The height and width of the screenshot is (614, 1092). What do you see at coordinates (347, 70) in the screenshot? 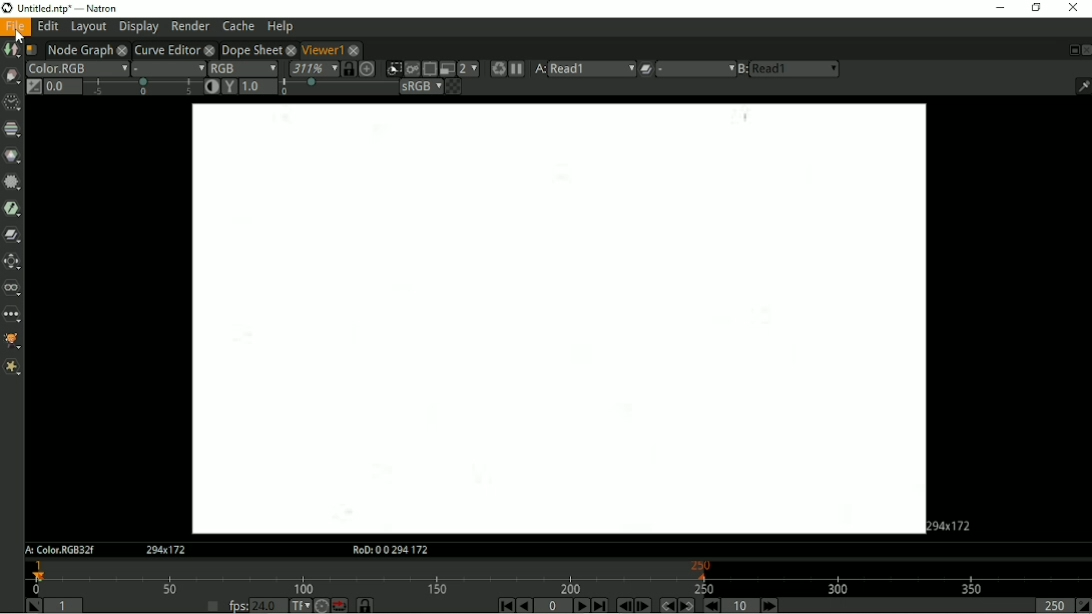
I see `Synchronized` at bounding box center [347, 70].